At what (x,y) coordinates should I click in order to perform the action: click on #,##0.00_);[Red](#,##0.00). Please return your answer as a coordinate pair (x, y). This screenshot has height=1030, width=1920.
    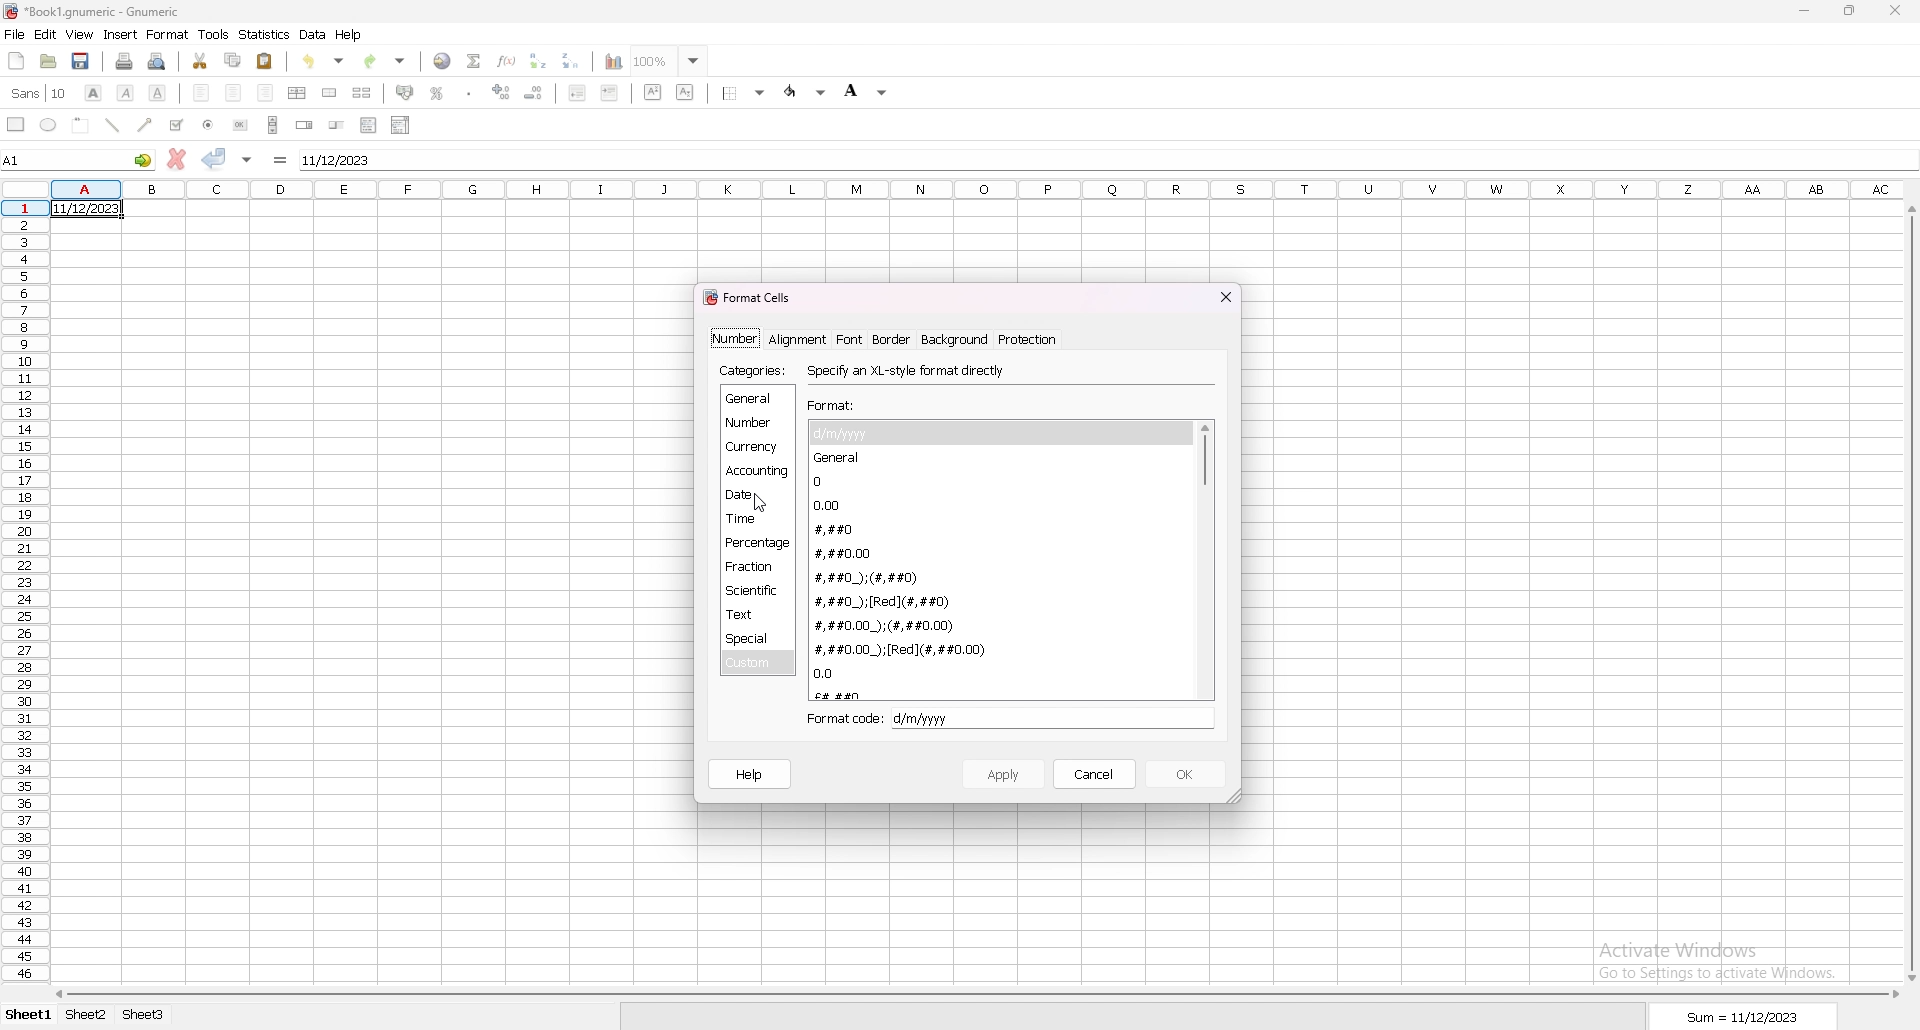
    Looking at the image, I should click on (902, 650).